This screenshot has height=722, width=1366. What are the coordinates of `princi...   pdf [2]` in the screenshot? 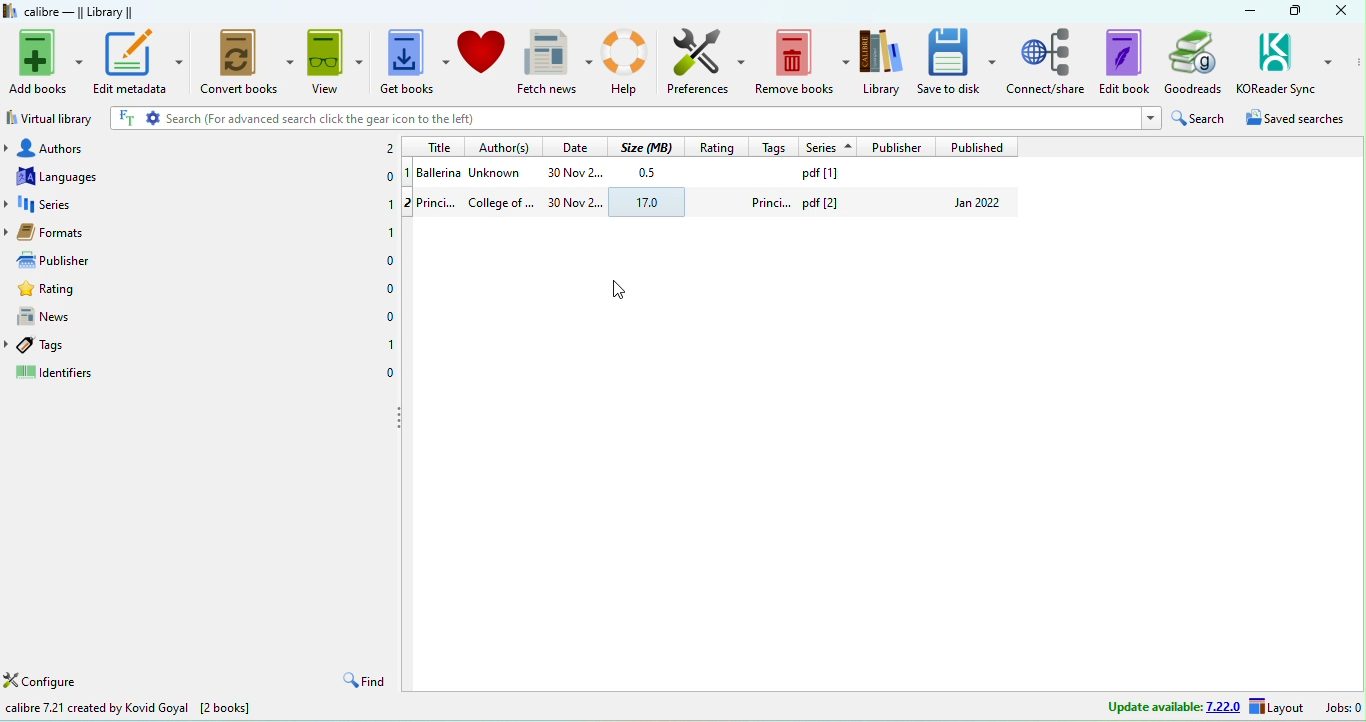 It's located at (818, 202).